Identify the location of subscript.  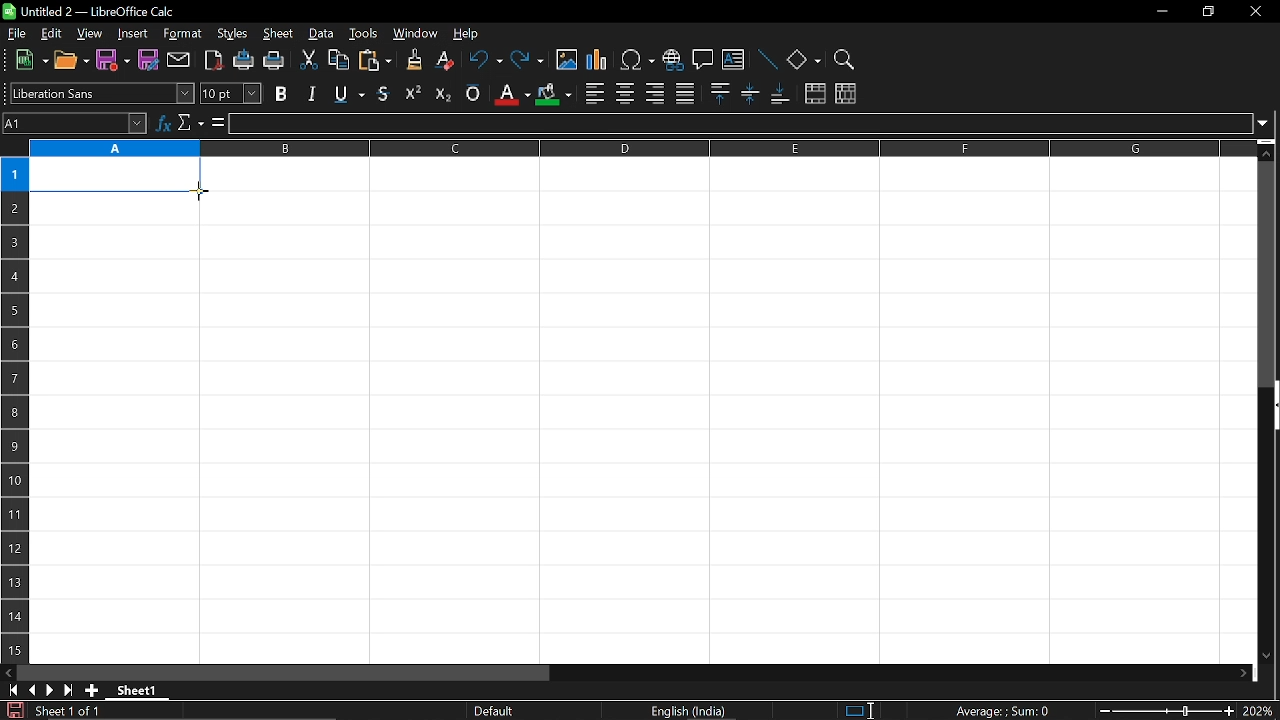
(442, 93).